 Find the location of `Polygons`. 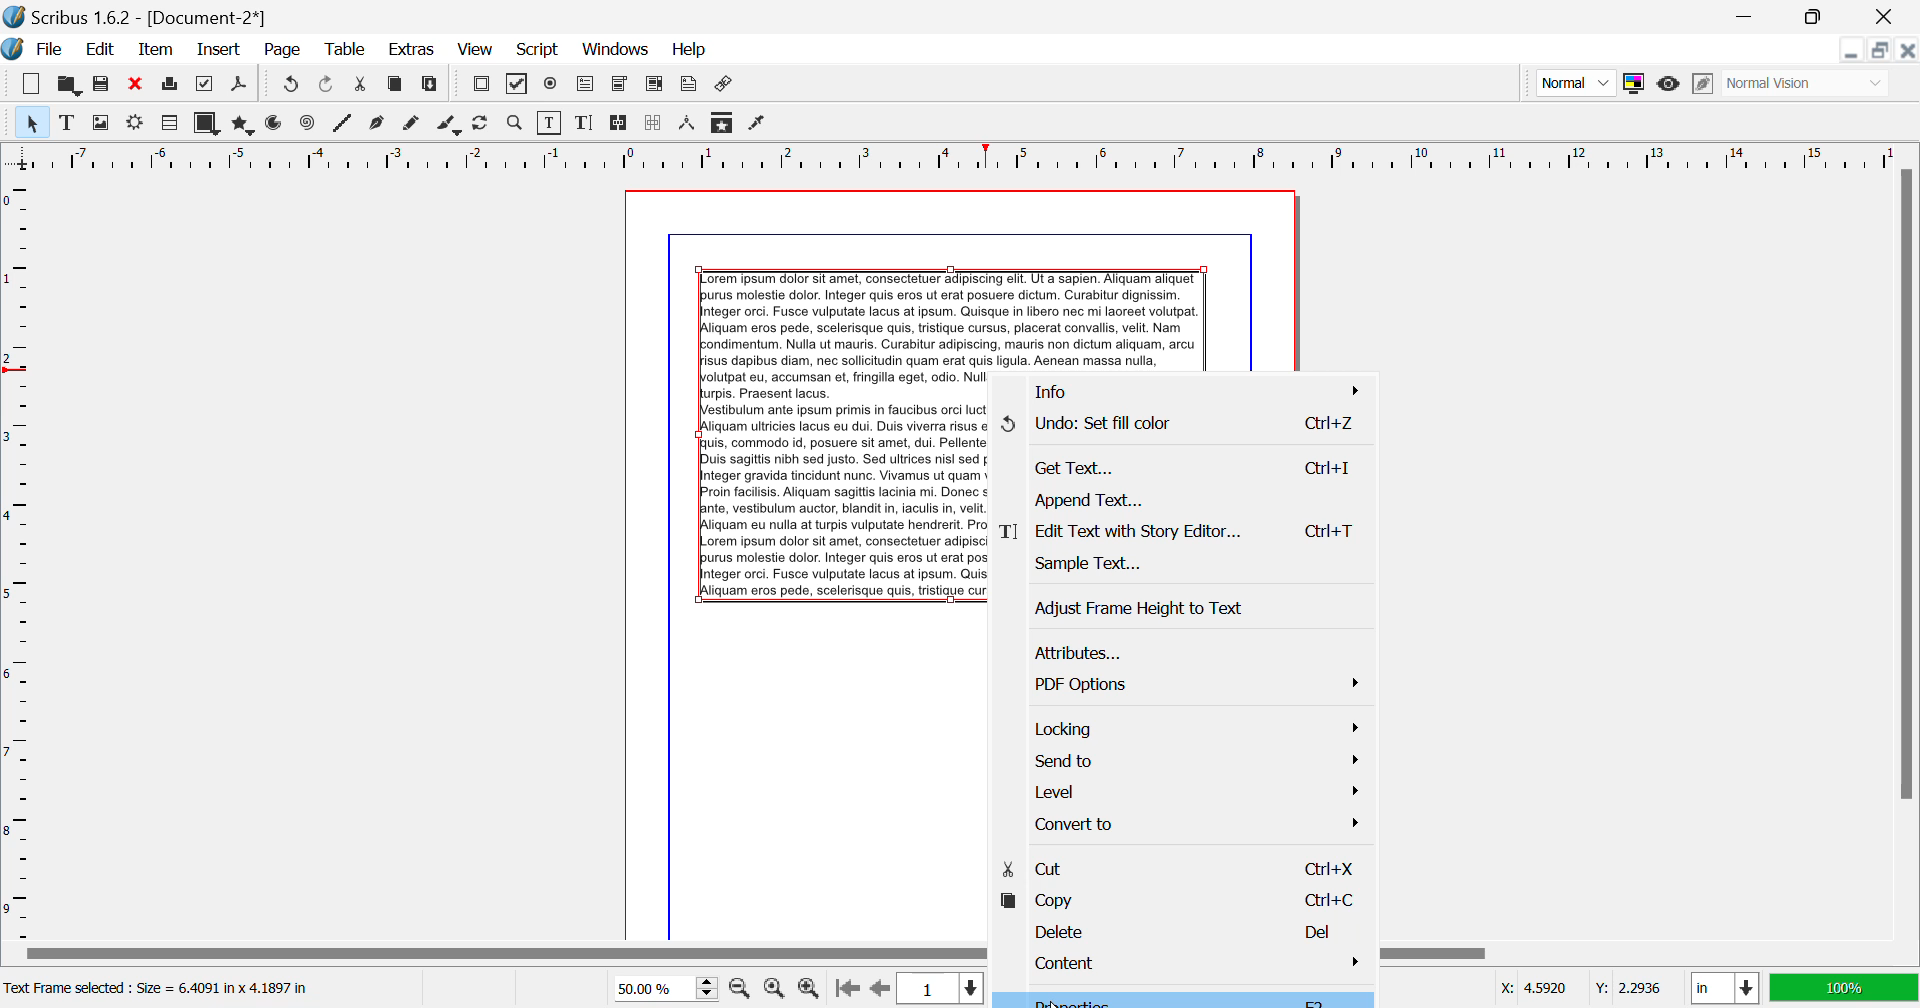

Polygons is located at coordinates (241, 124).